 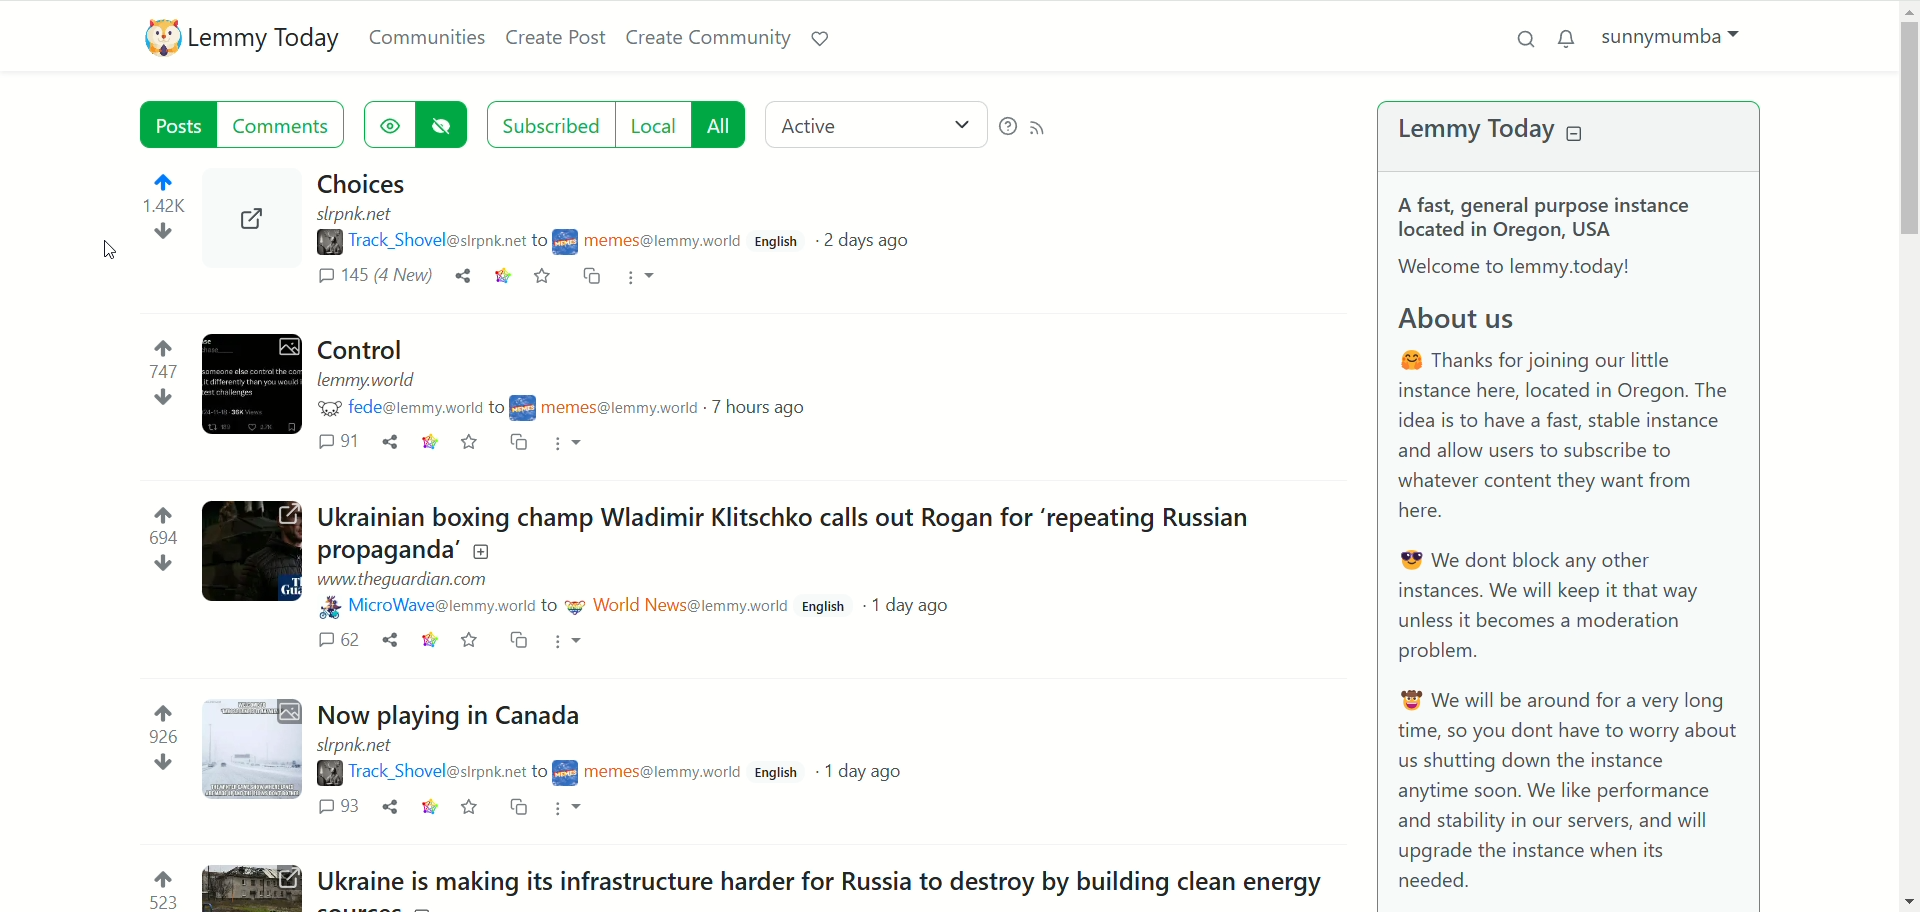 I want to click on all, so click(x=724, y=124).